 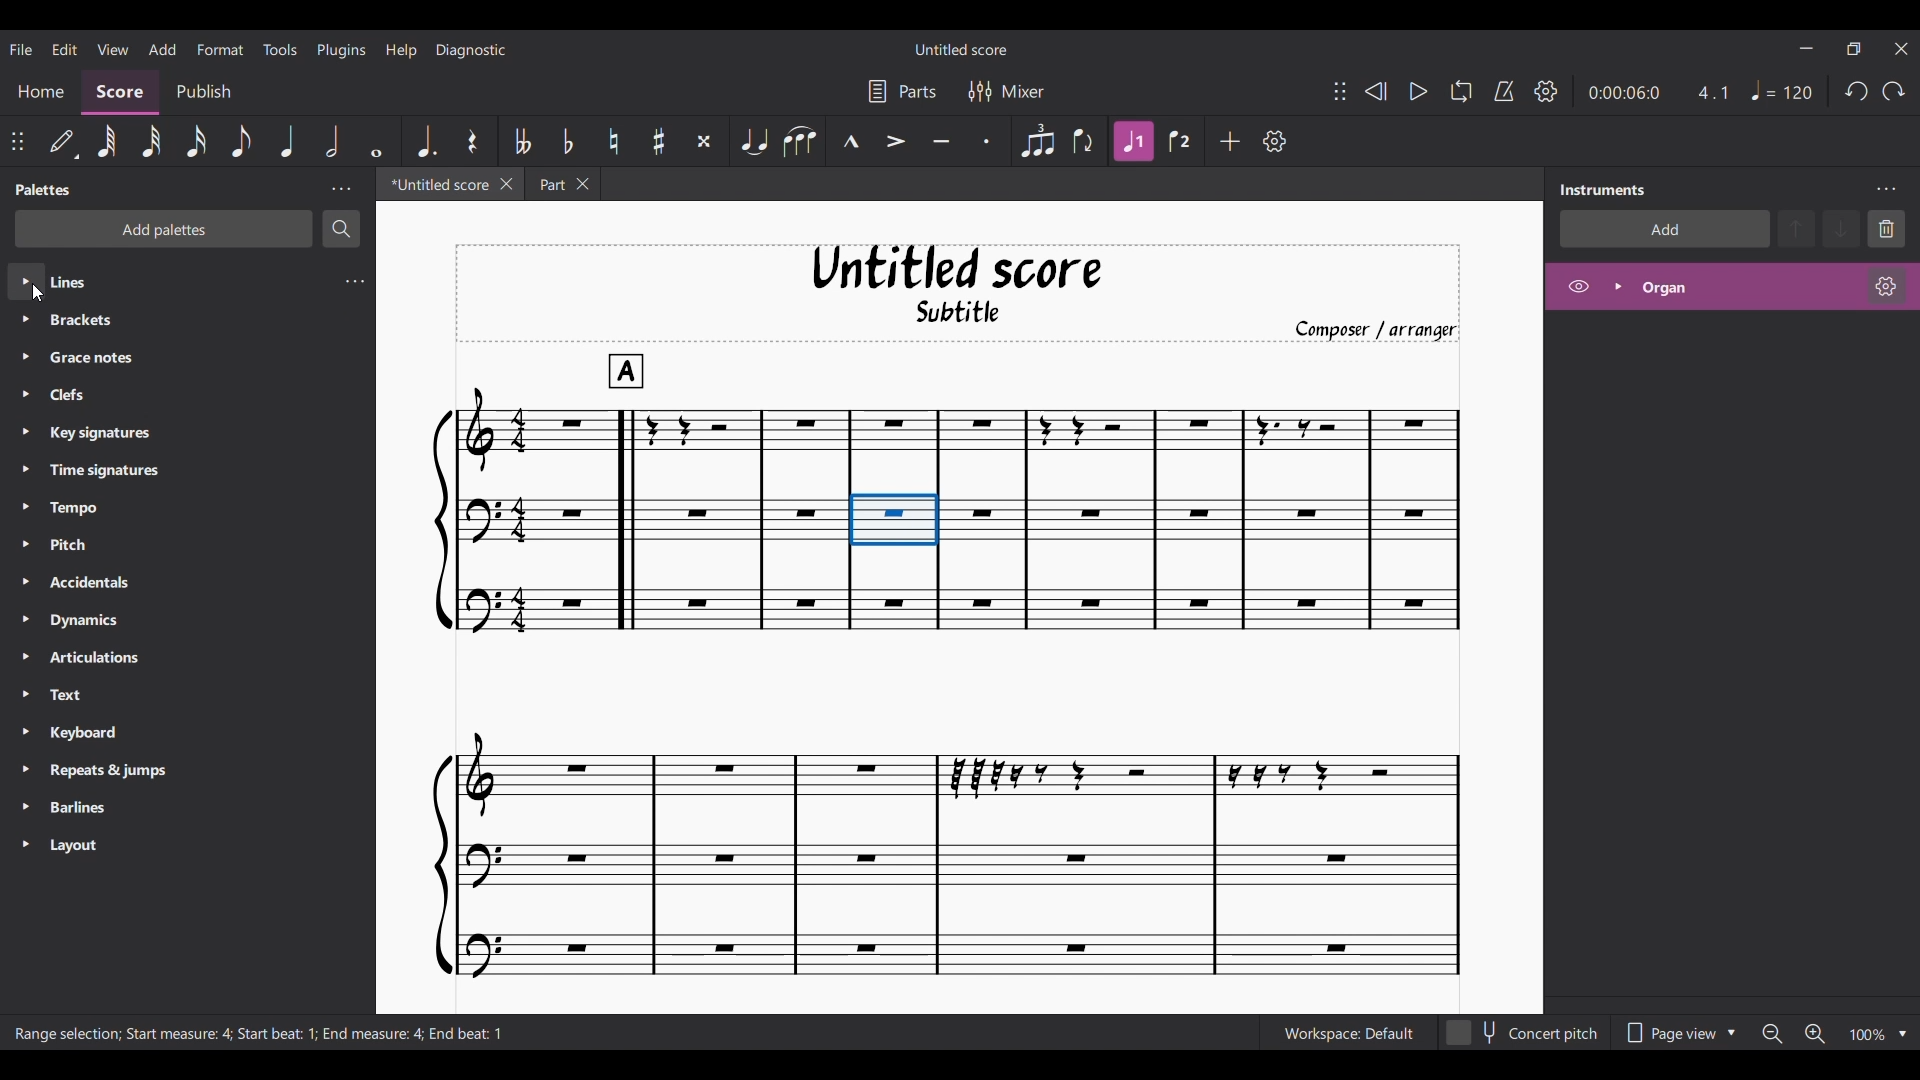 I want to click on Zoom in, so click(x=1815, y=1034).